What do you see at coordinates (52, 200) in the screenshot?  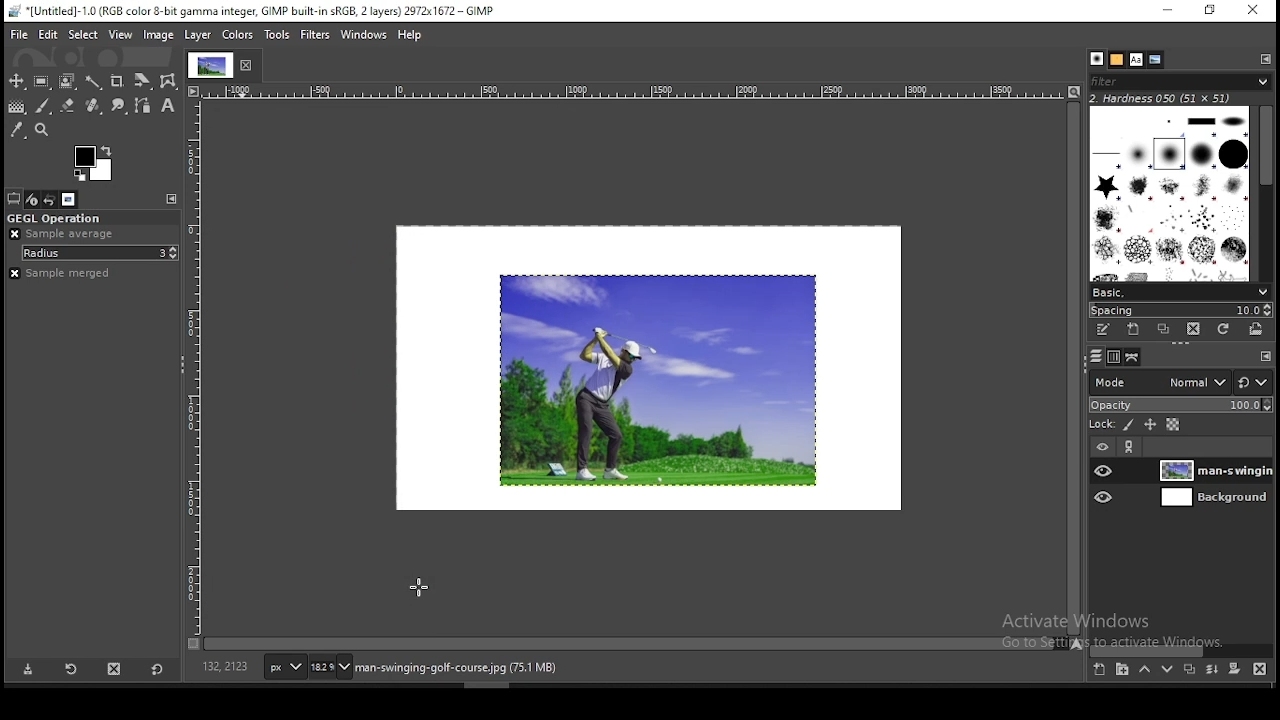 I see `undo history` at bounding box center [52, 200].